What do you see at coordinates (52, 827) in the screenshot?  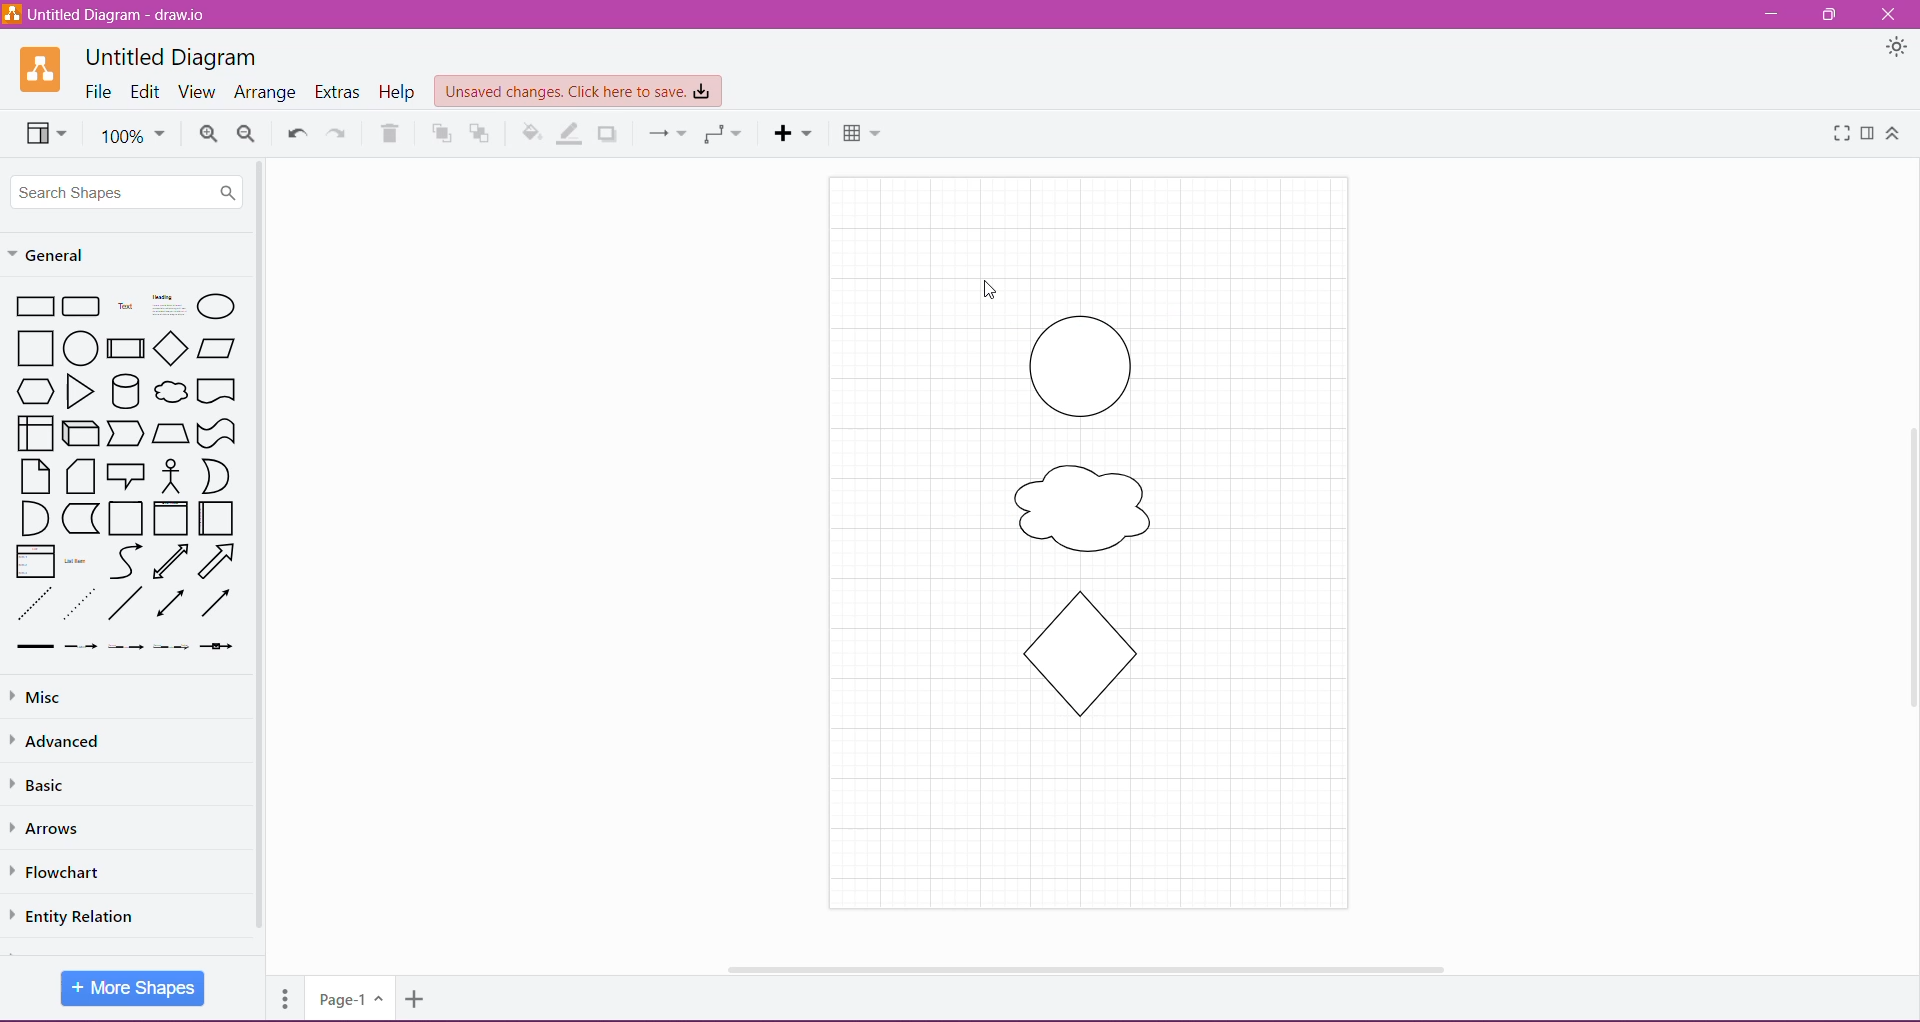 I see `Arrows` at bounding box center [52, 827].